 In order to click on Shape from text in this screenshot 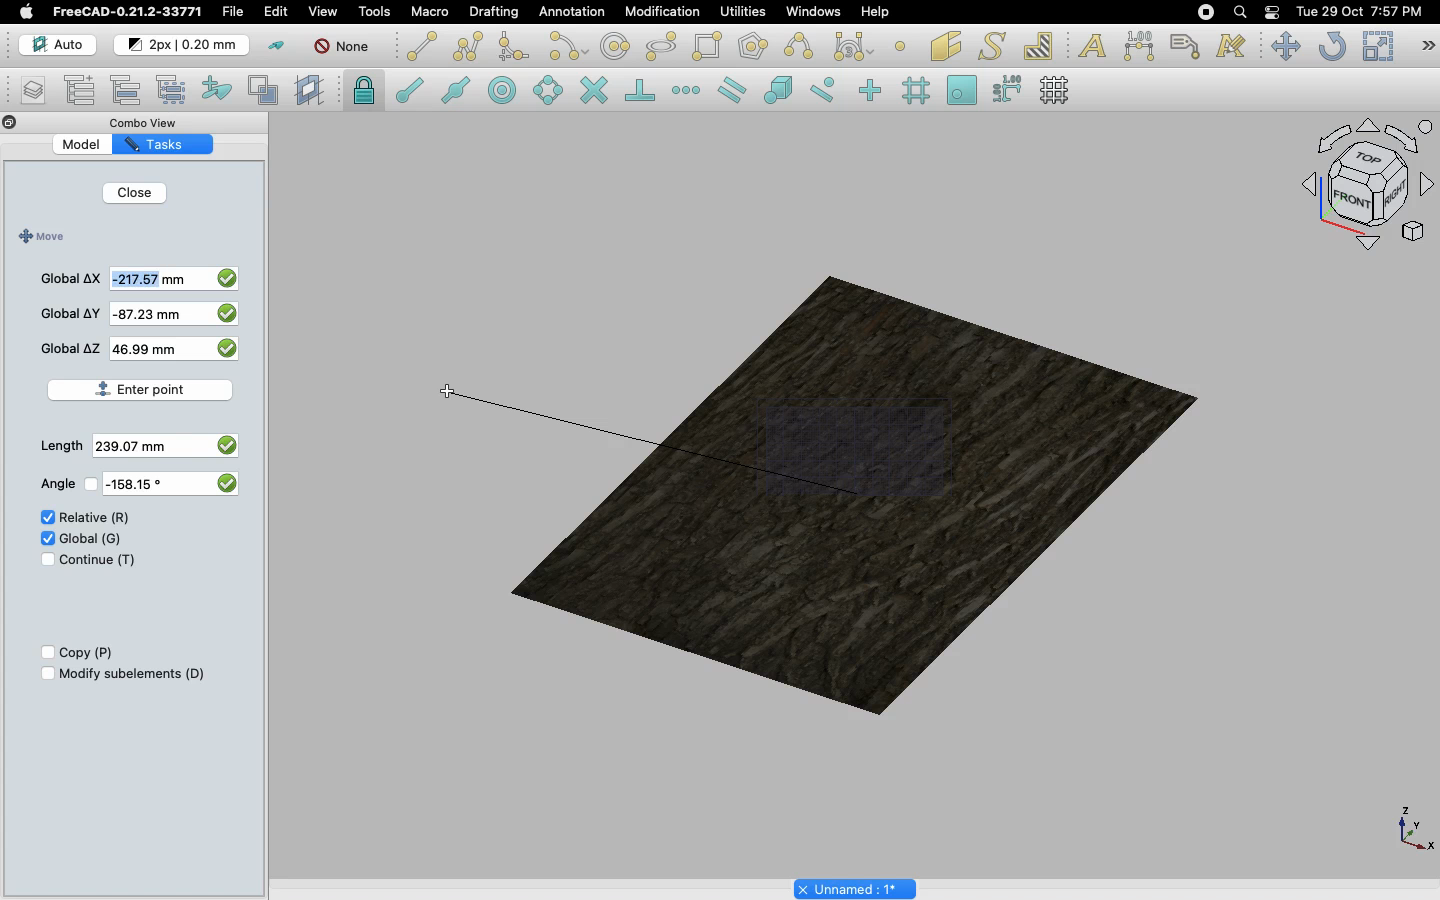, I will do `click(995, 48)`.